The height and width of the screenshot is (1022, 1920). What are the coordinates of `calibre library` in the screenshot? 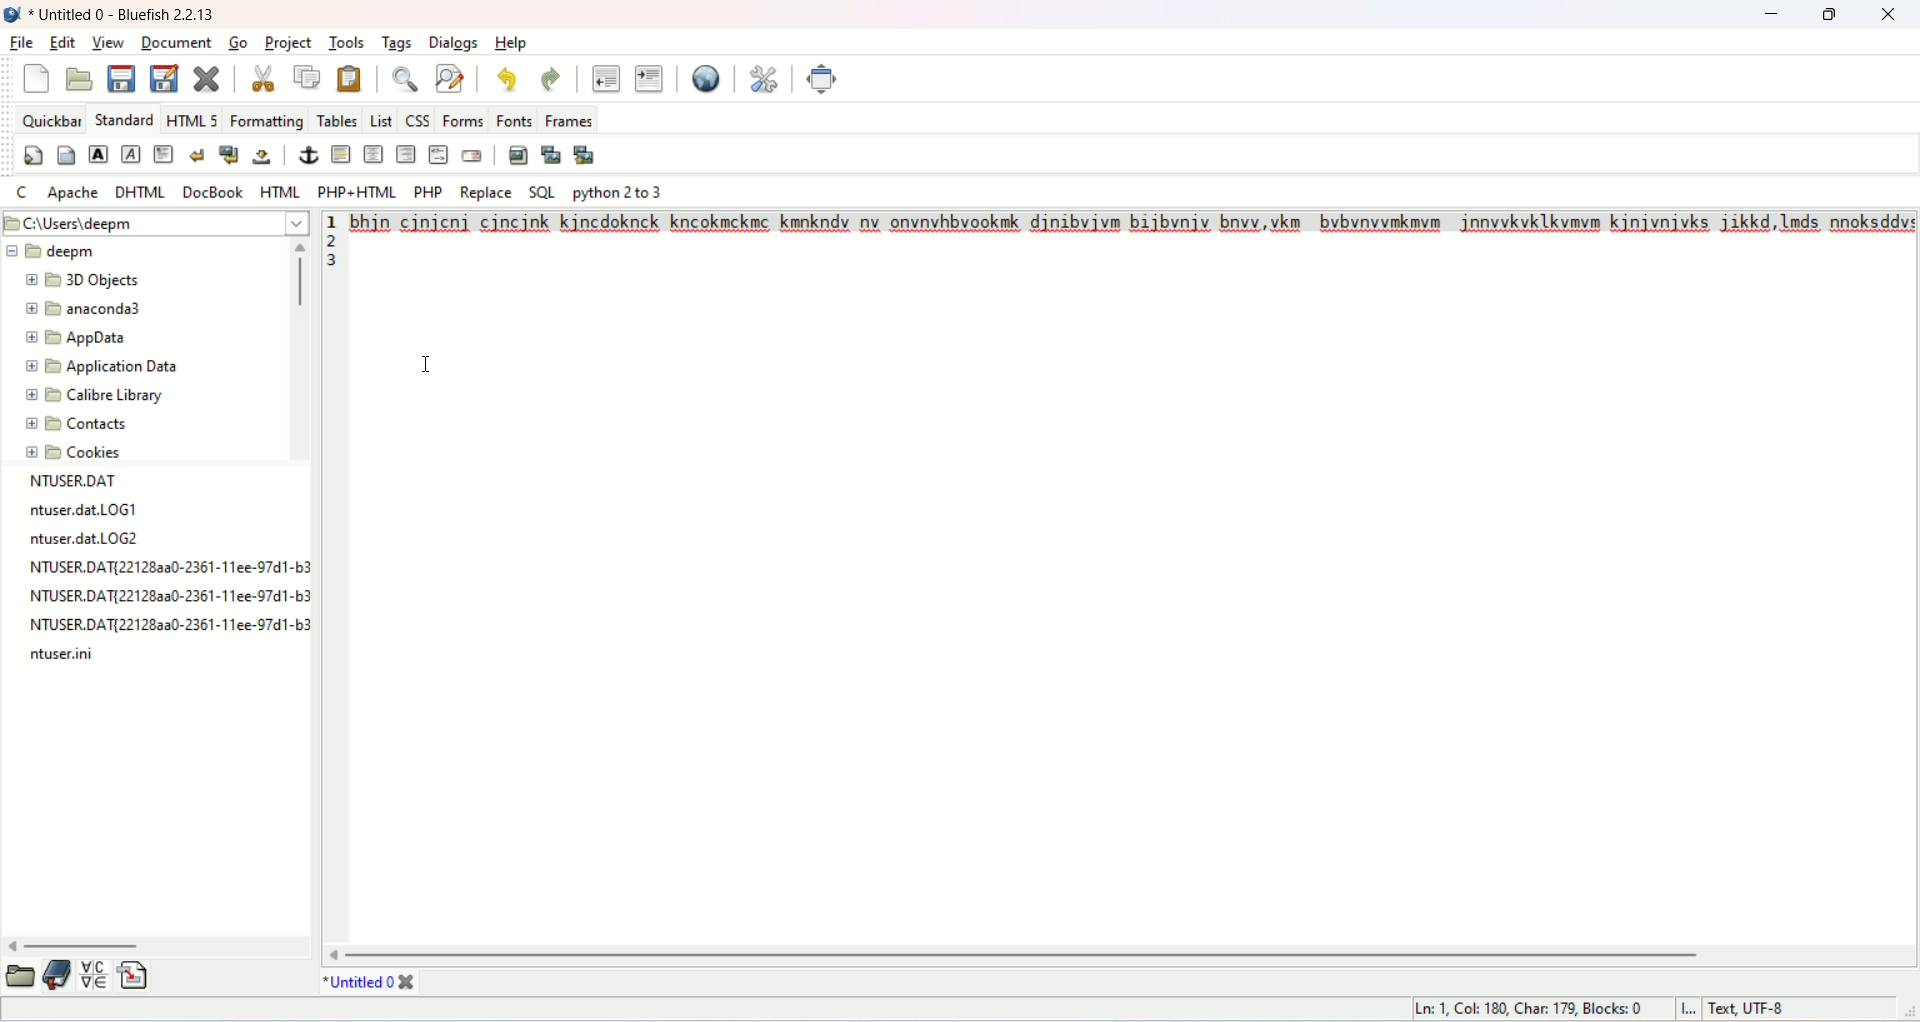 It's located at (103, 396).